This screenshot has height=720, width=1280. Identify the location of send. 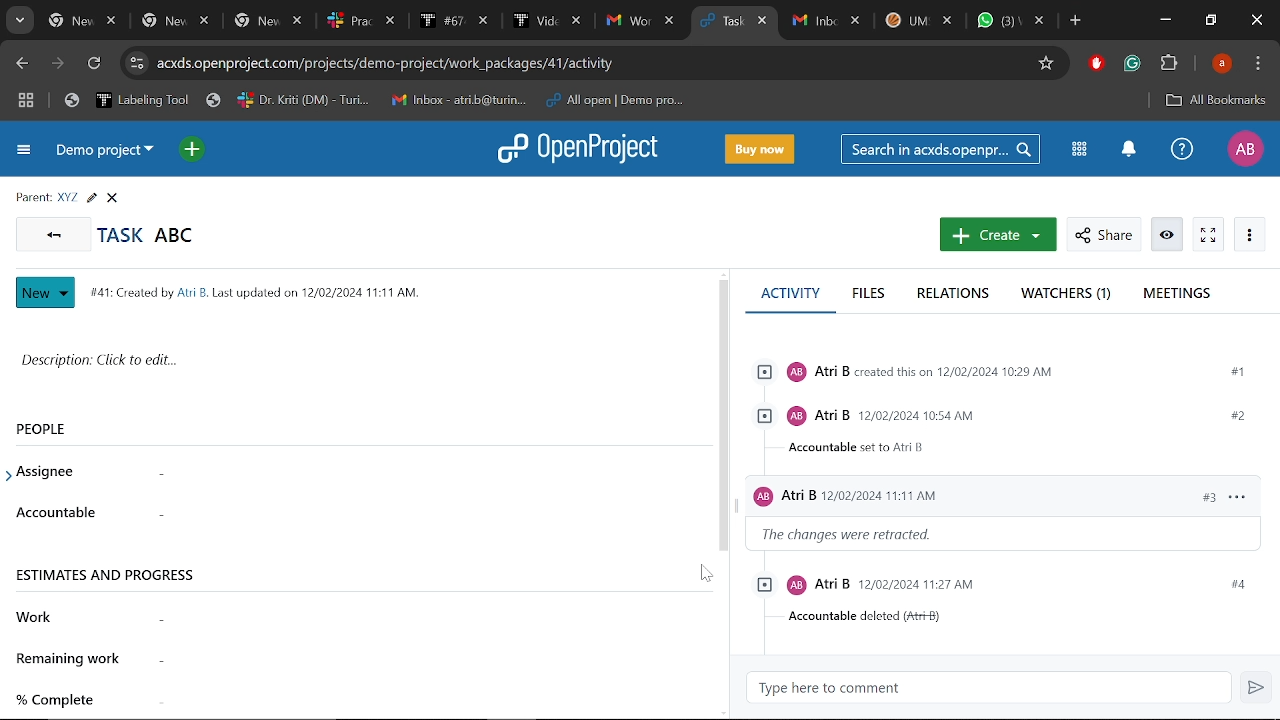
(1254, 688).